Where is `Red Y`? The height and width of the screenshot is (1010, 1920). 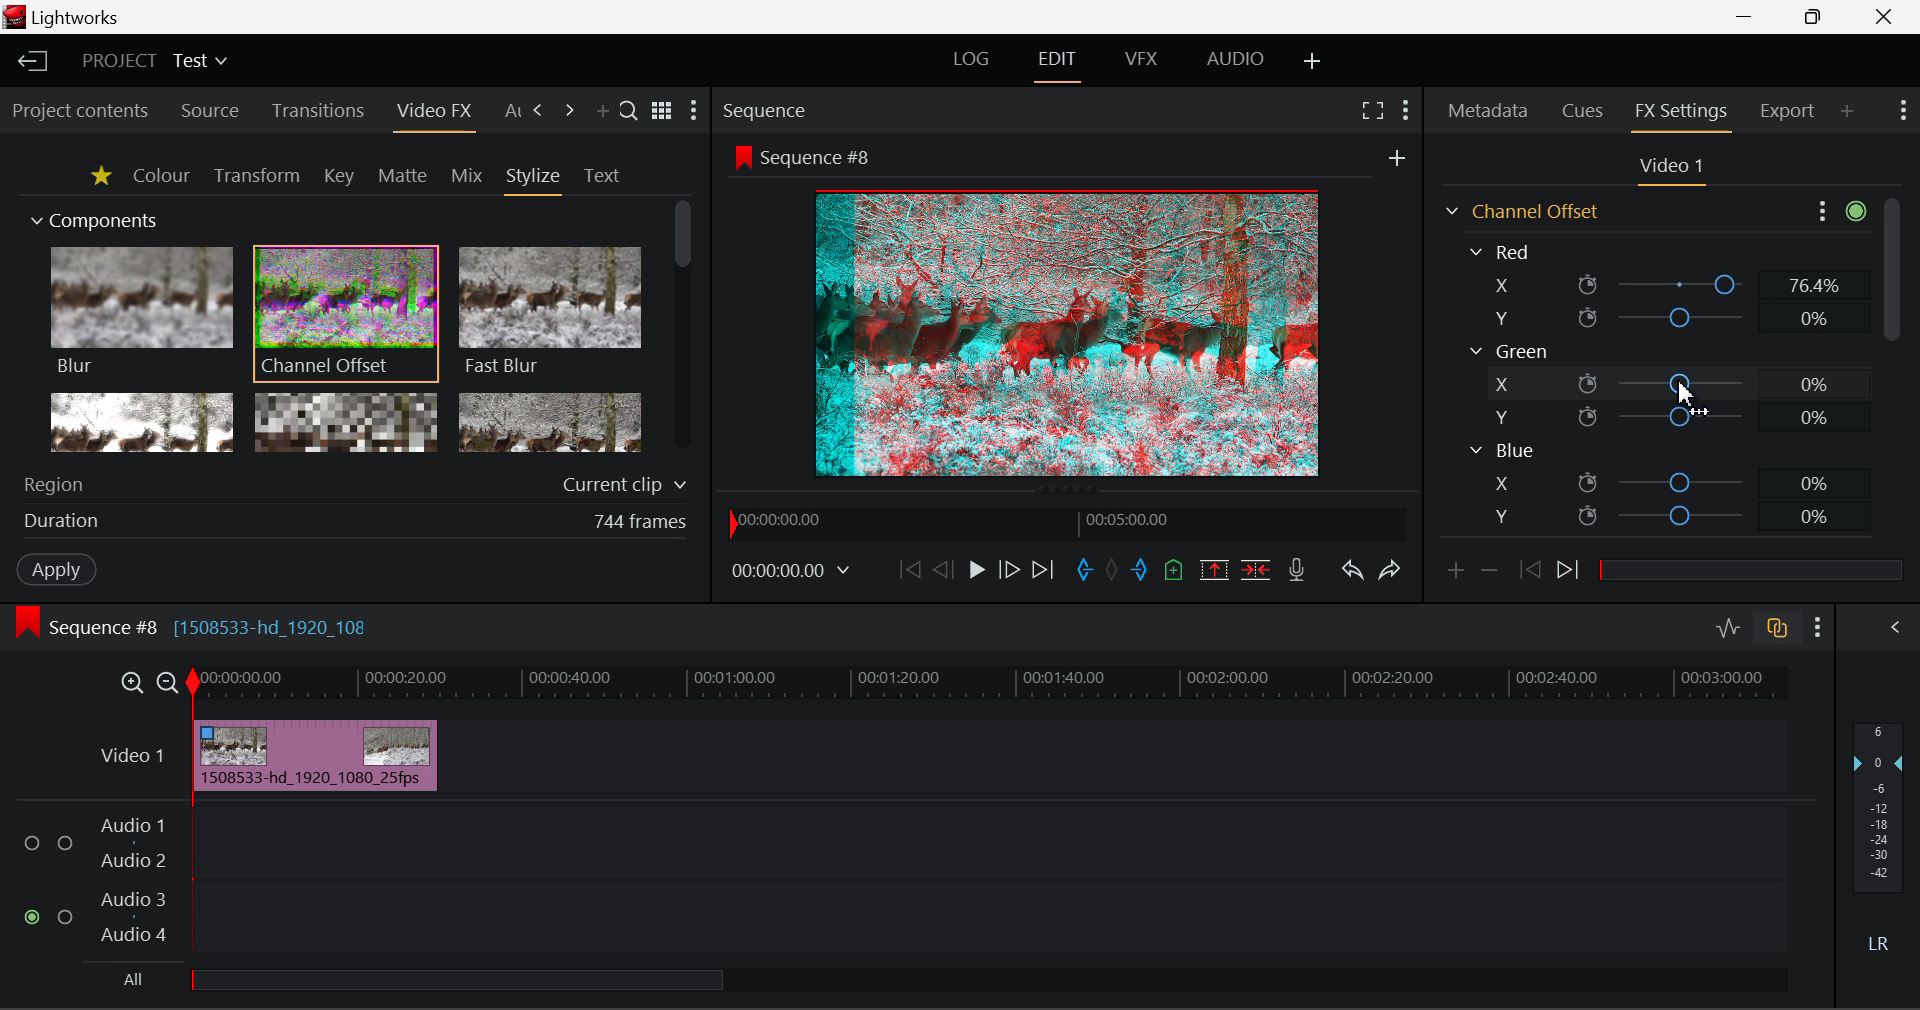 Red Y is located at coordinates (1658, 318).